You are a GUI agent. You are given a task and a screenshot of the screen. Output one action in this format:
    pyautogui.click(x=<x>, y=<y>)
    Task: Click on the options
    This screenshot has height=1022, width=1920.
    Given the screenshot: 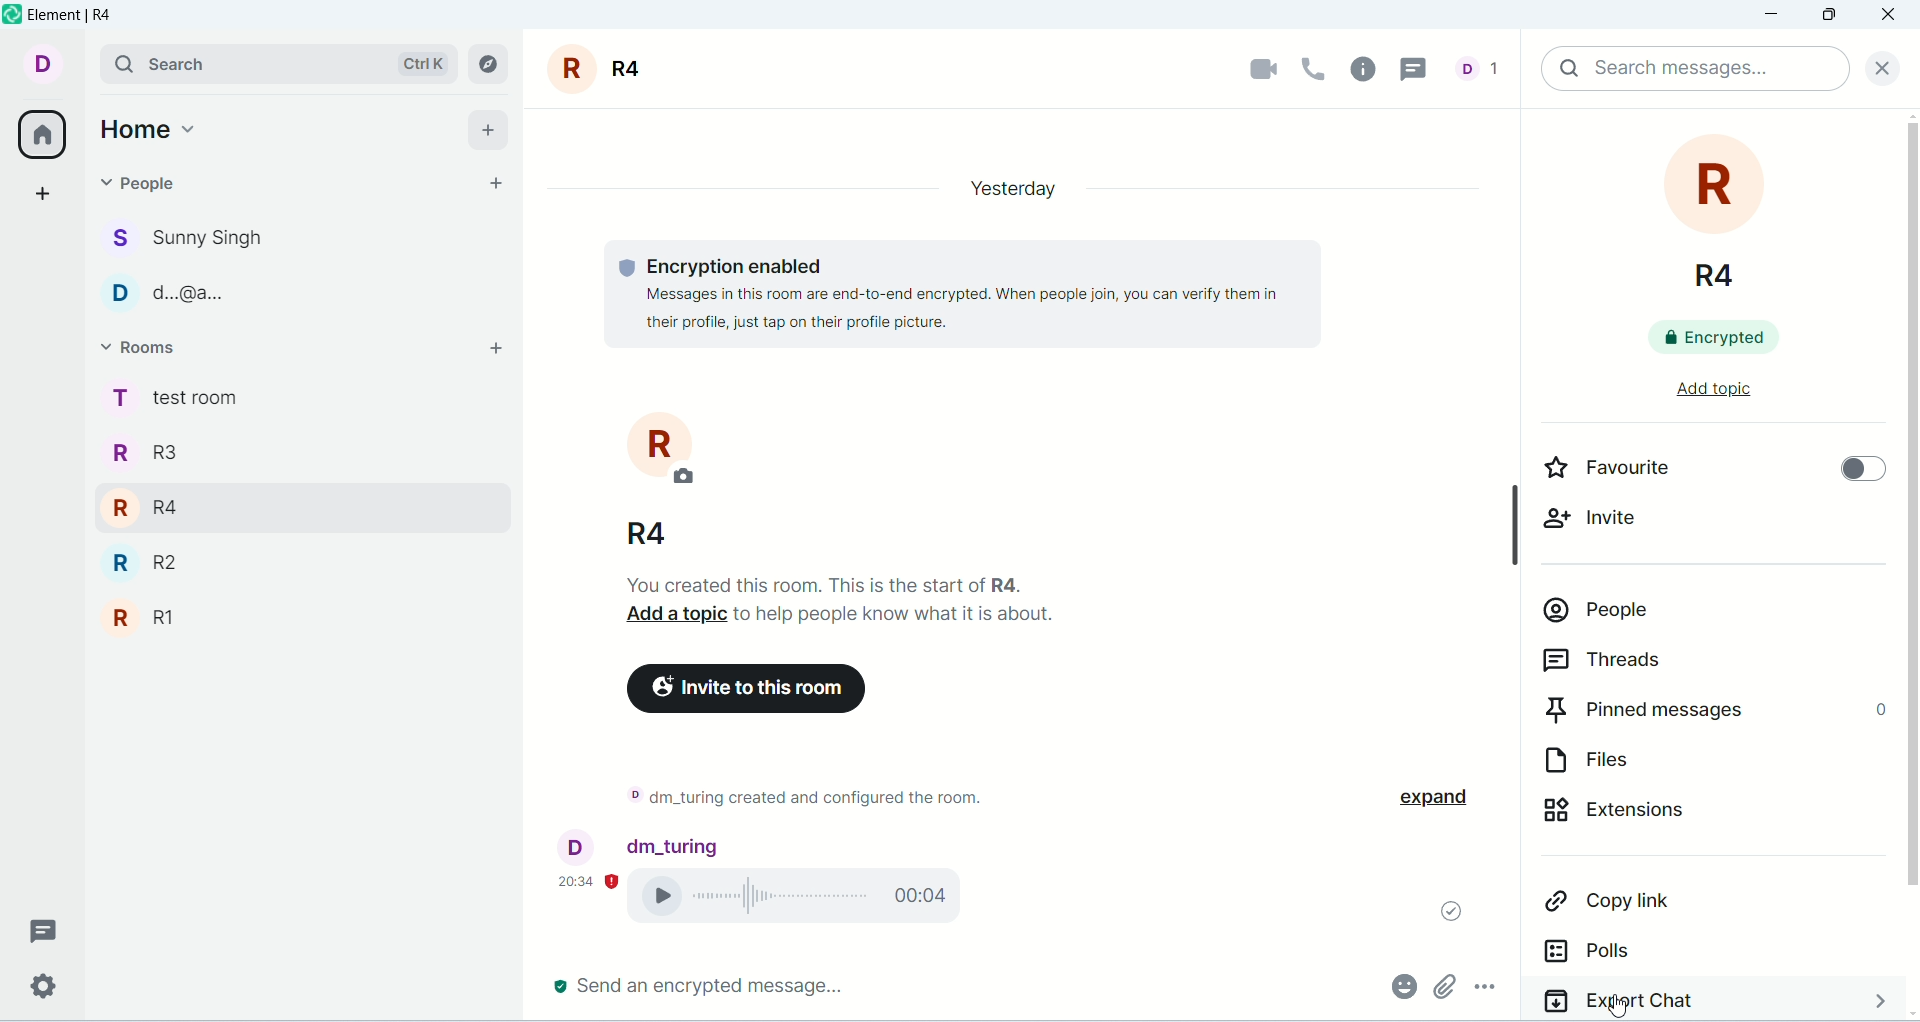 What is the action you would take?
    pyautogui.click(x=1496, y=990)
    